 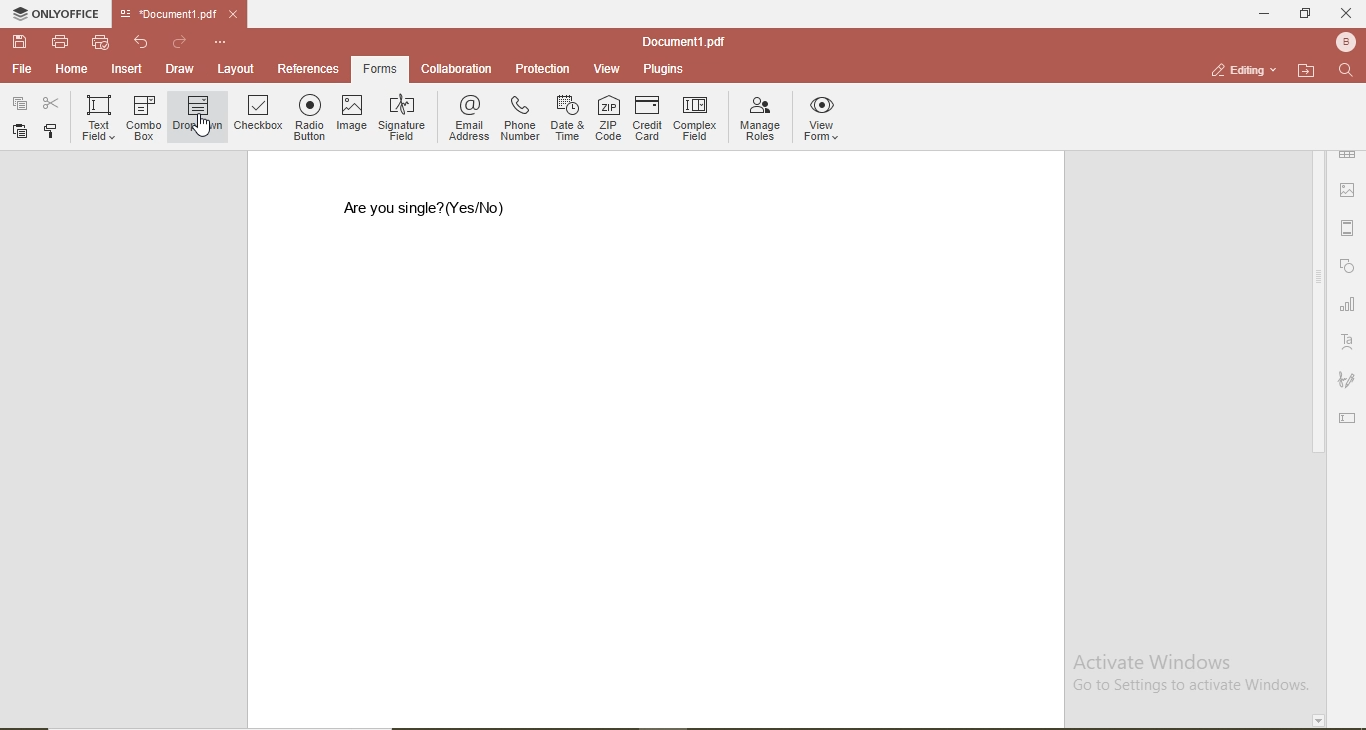 What do you see at coordinates (1191, 679) in the screenshot?
I see `Activate Windows
Go to Settings to activate Windows.` at bounding box center [1191, 679].